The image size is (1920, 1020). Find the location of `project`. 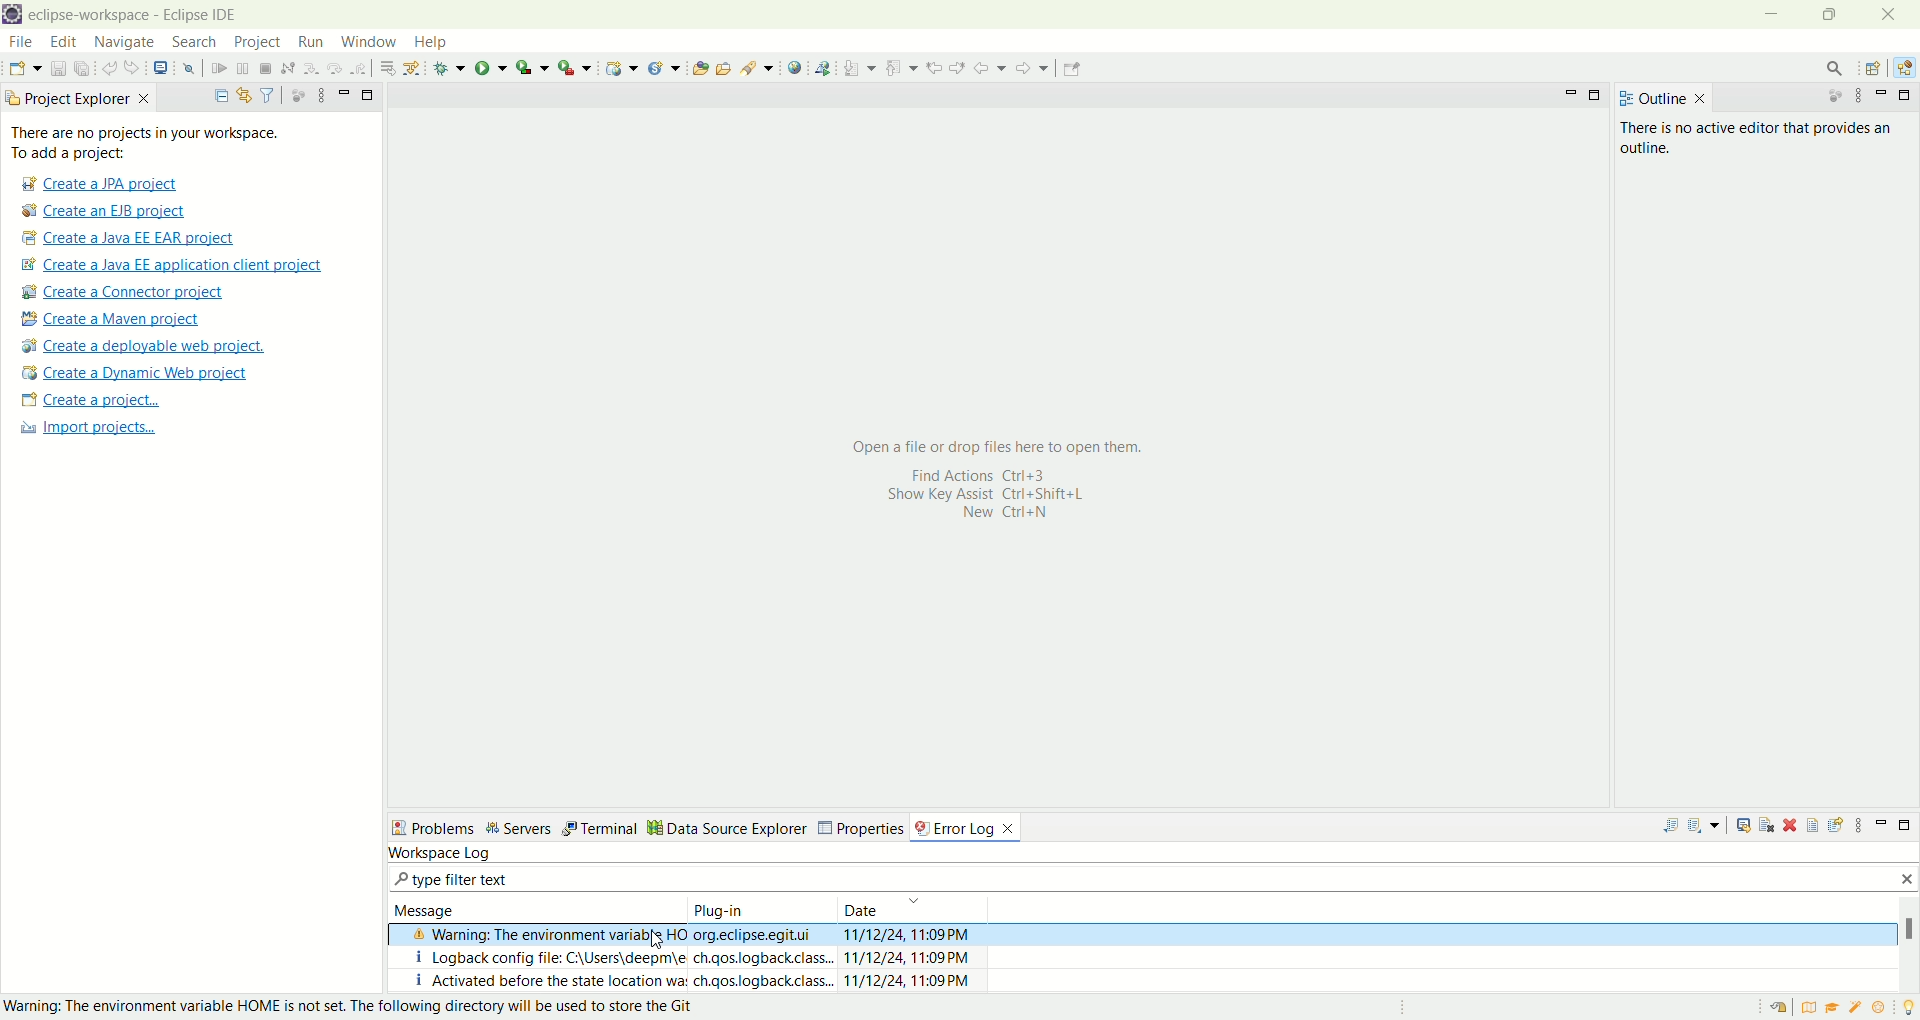

project is located at coordinates (256, 43).